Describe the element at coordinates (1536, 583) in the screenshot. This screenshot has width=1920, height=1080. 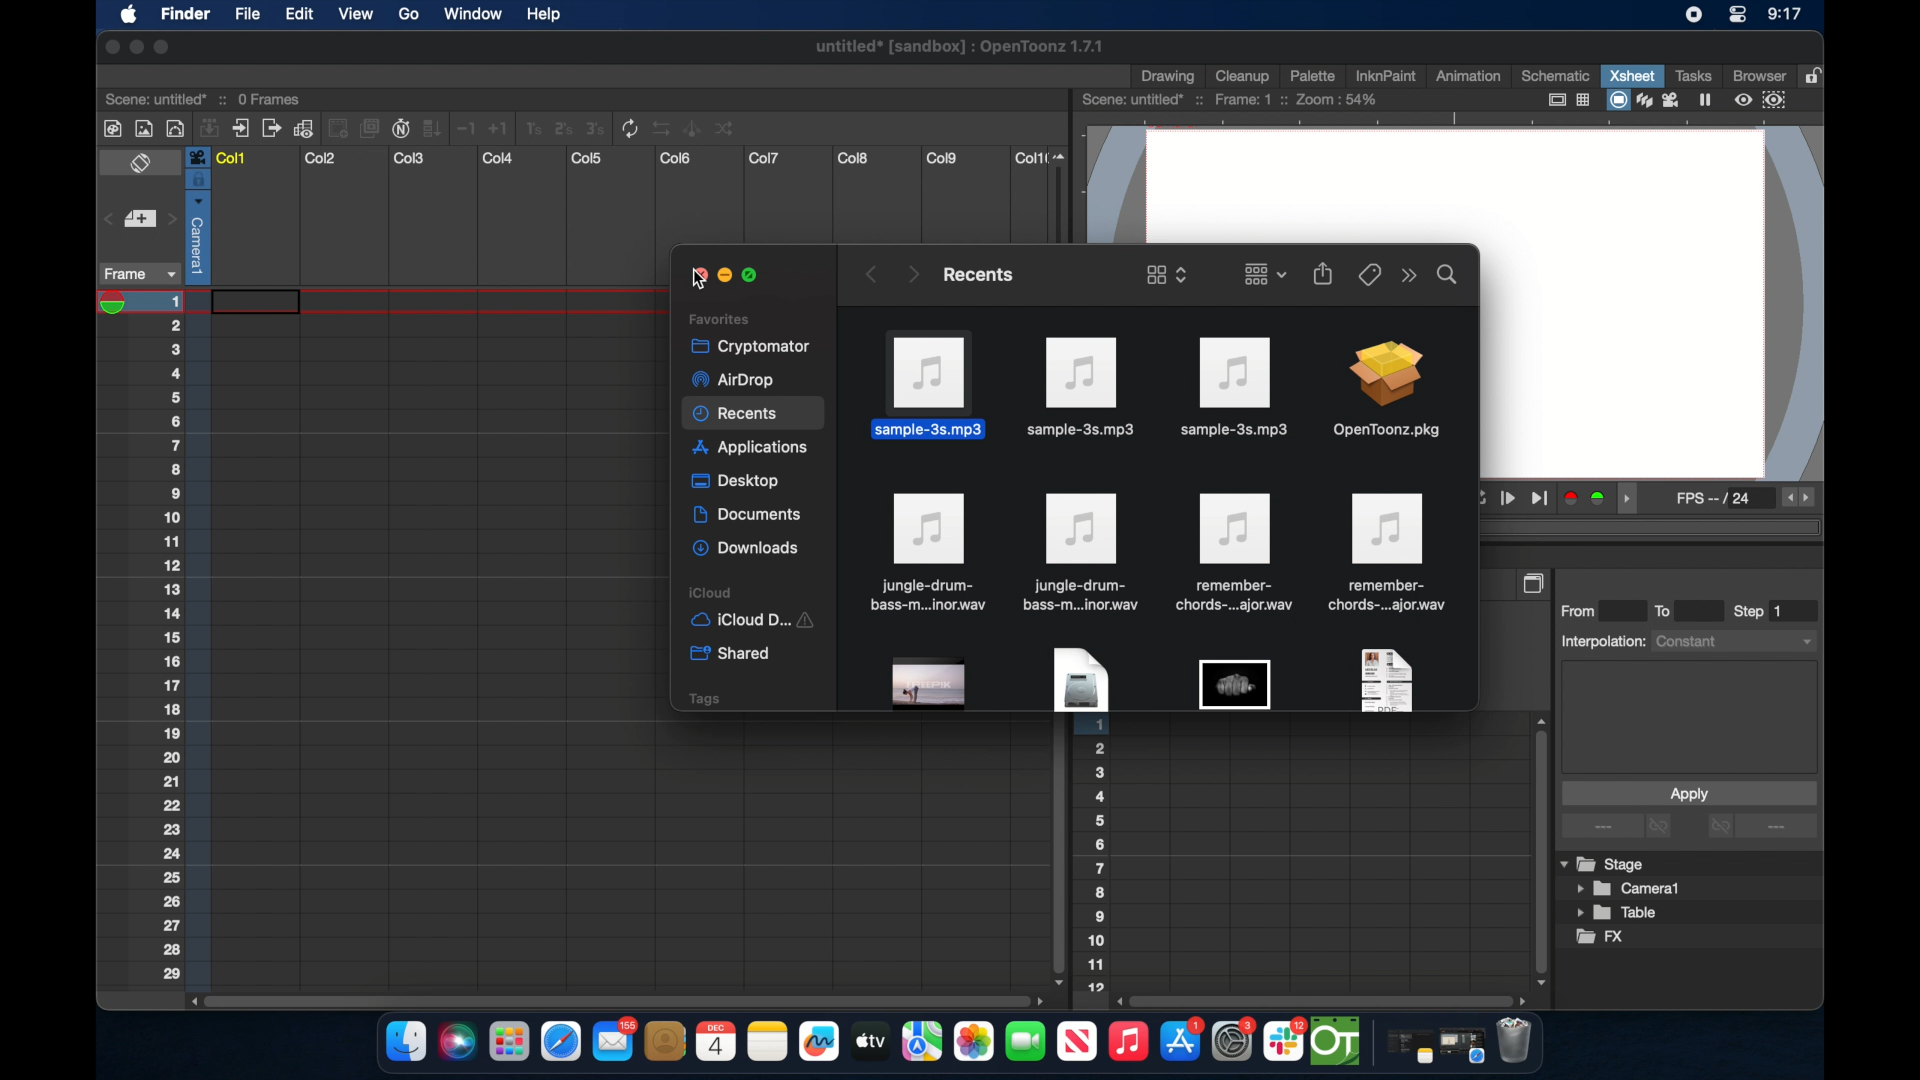
I see `copy` at that location.